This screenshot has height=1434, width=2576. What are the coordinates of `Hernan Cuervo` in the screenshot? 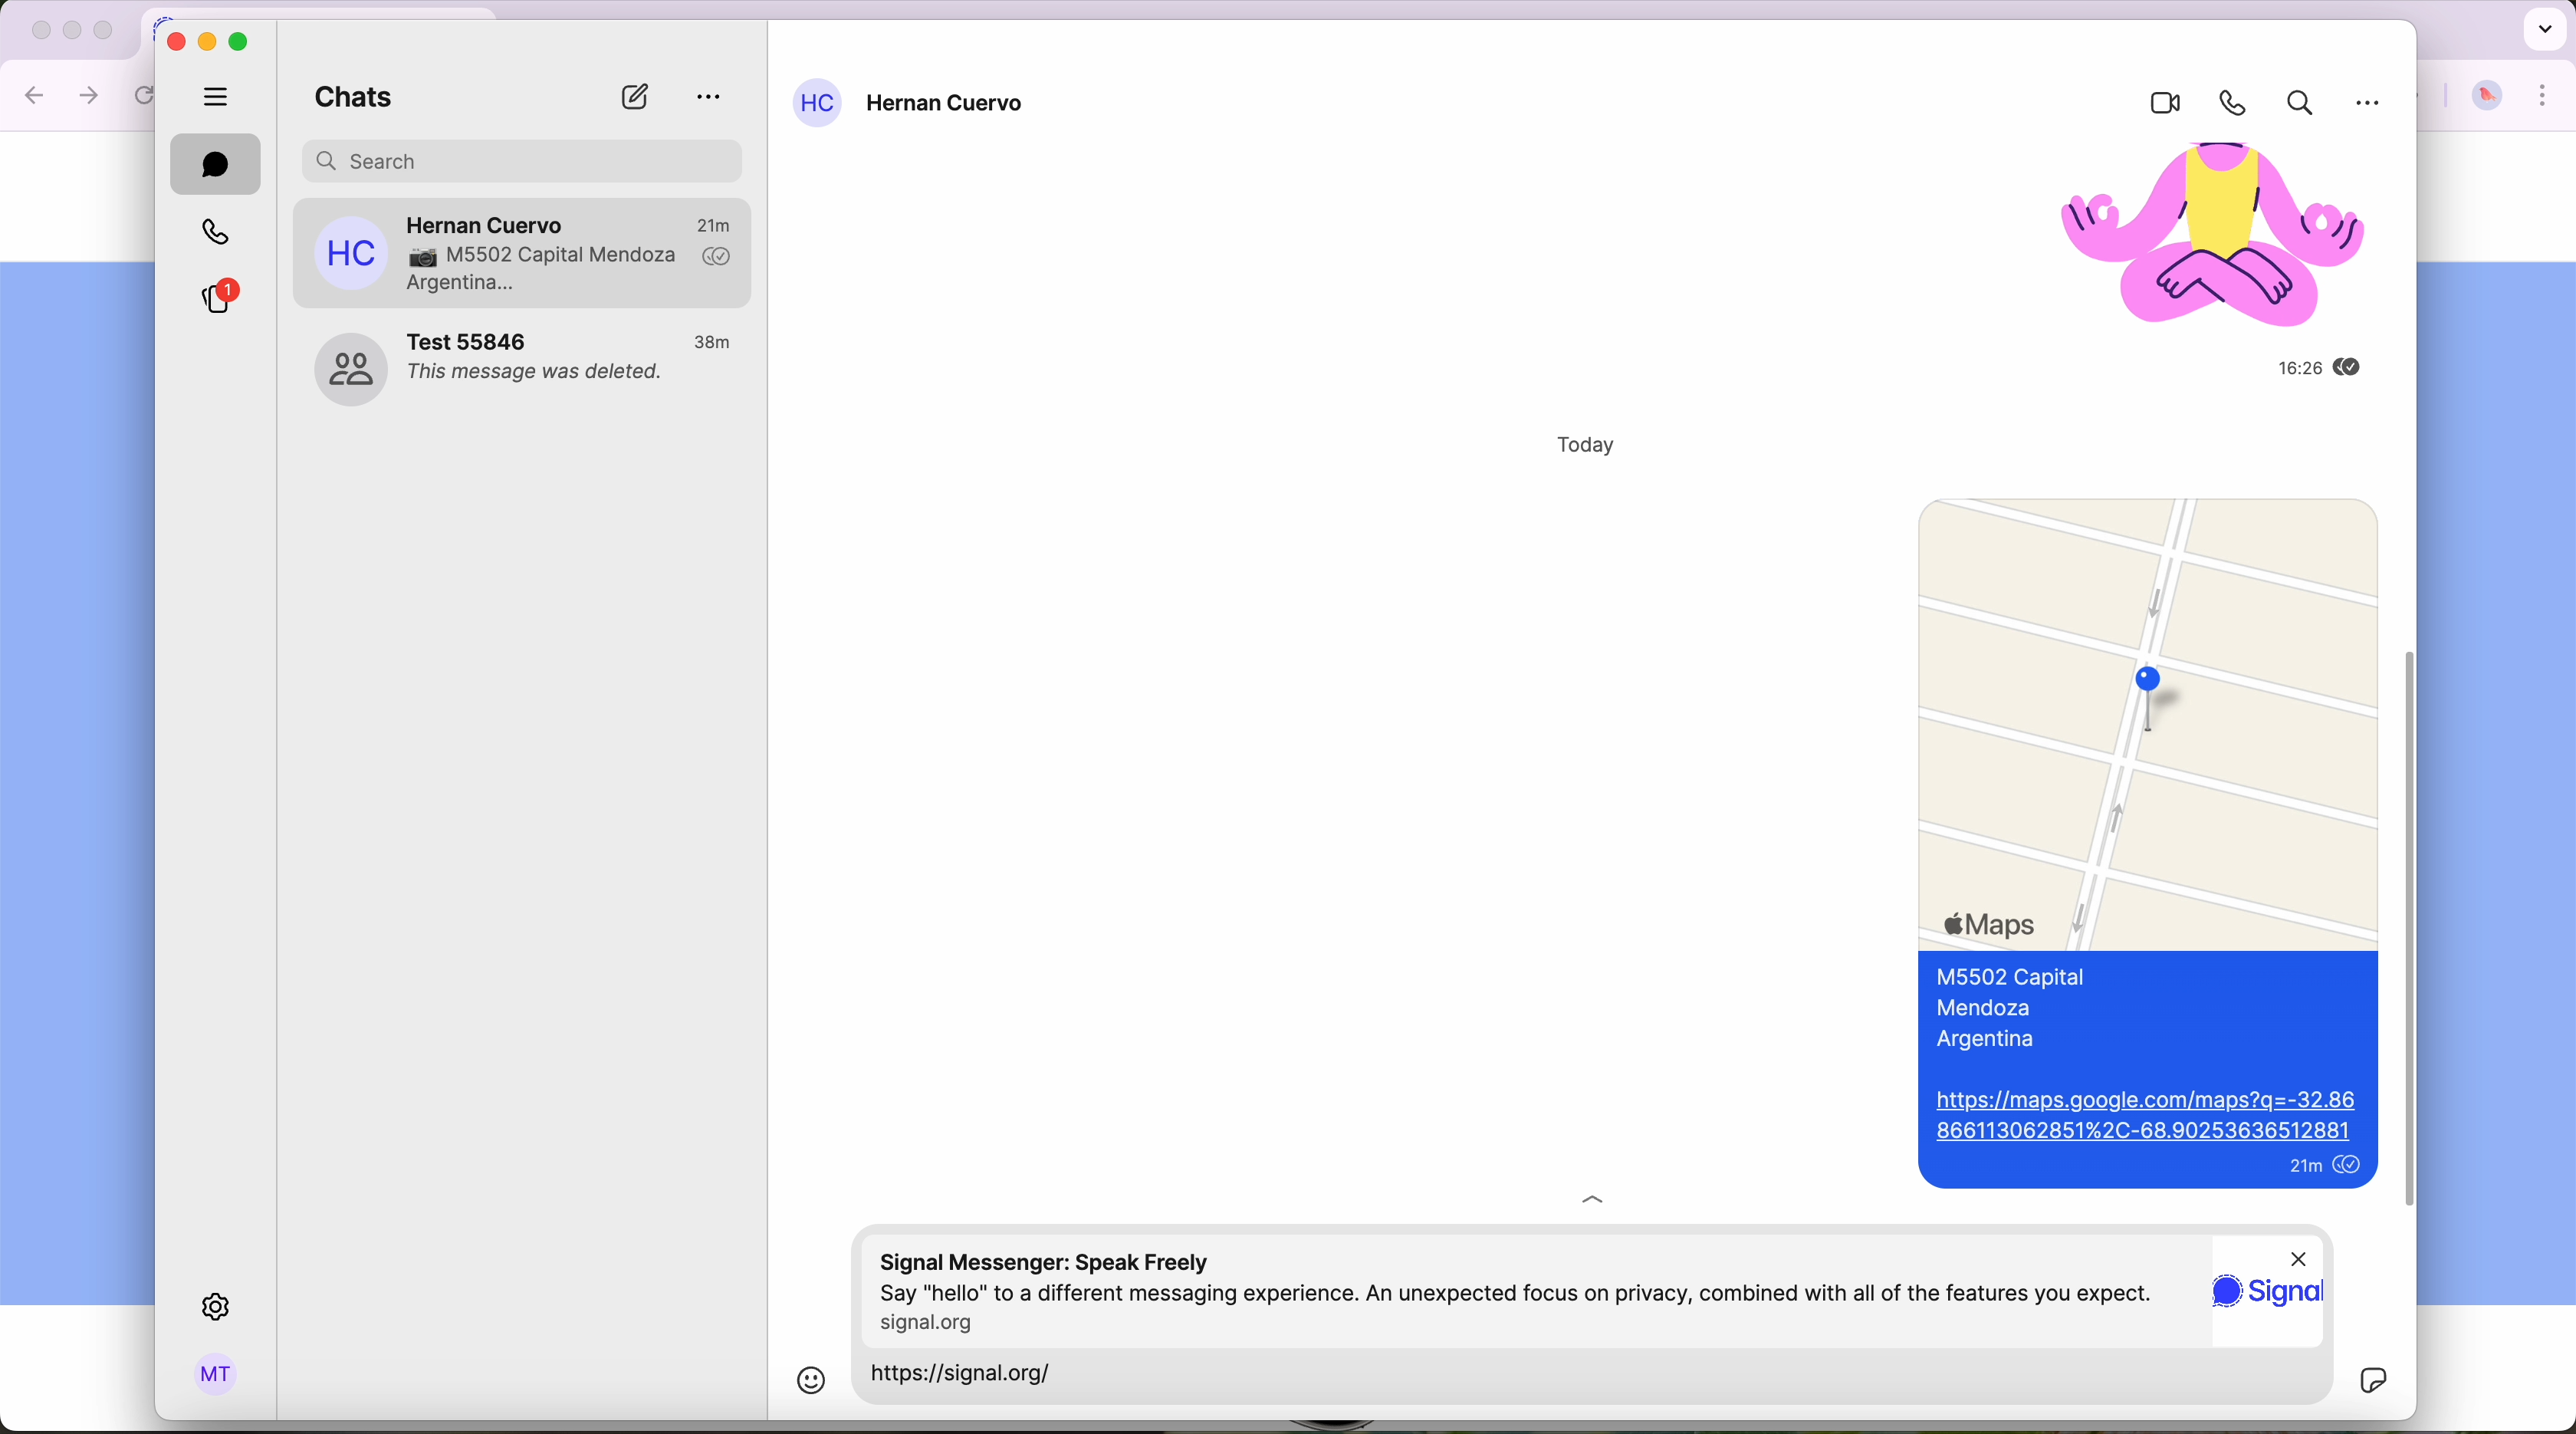 It's located at (488, 219).